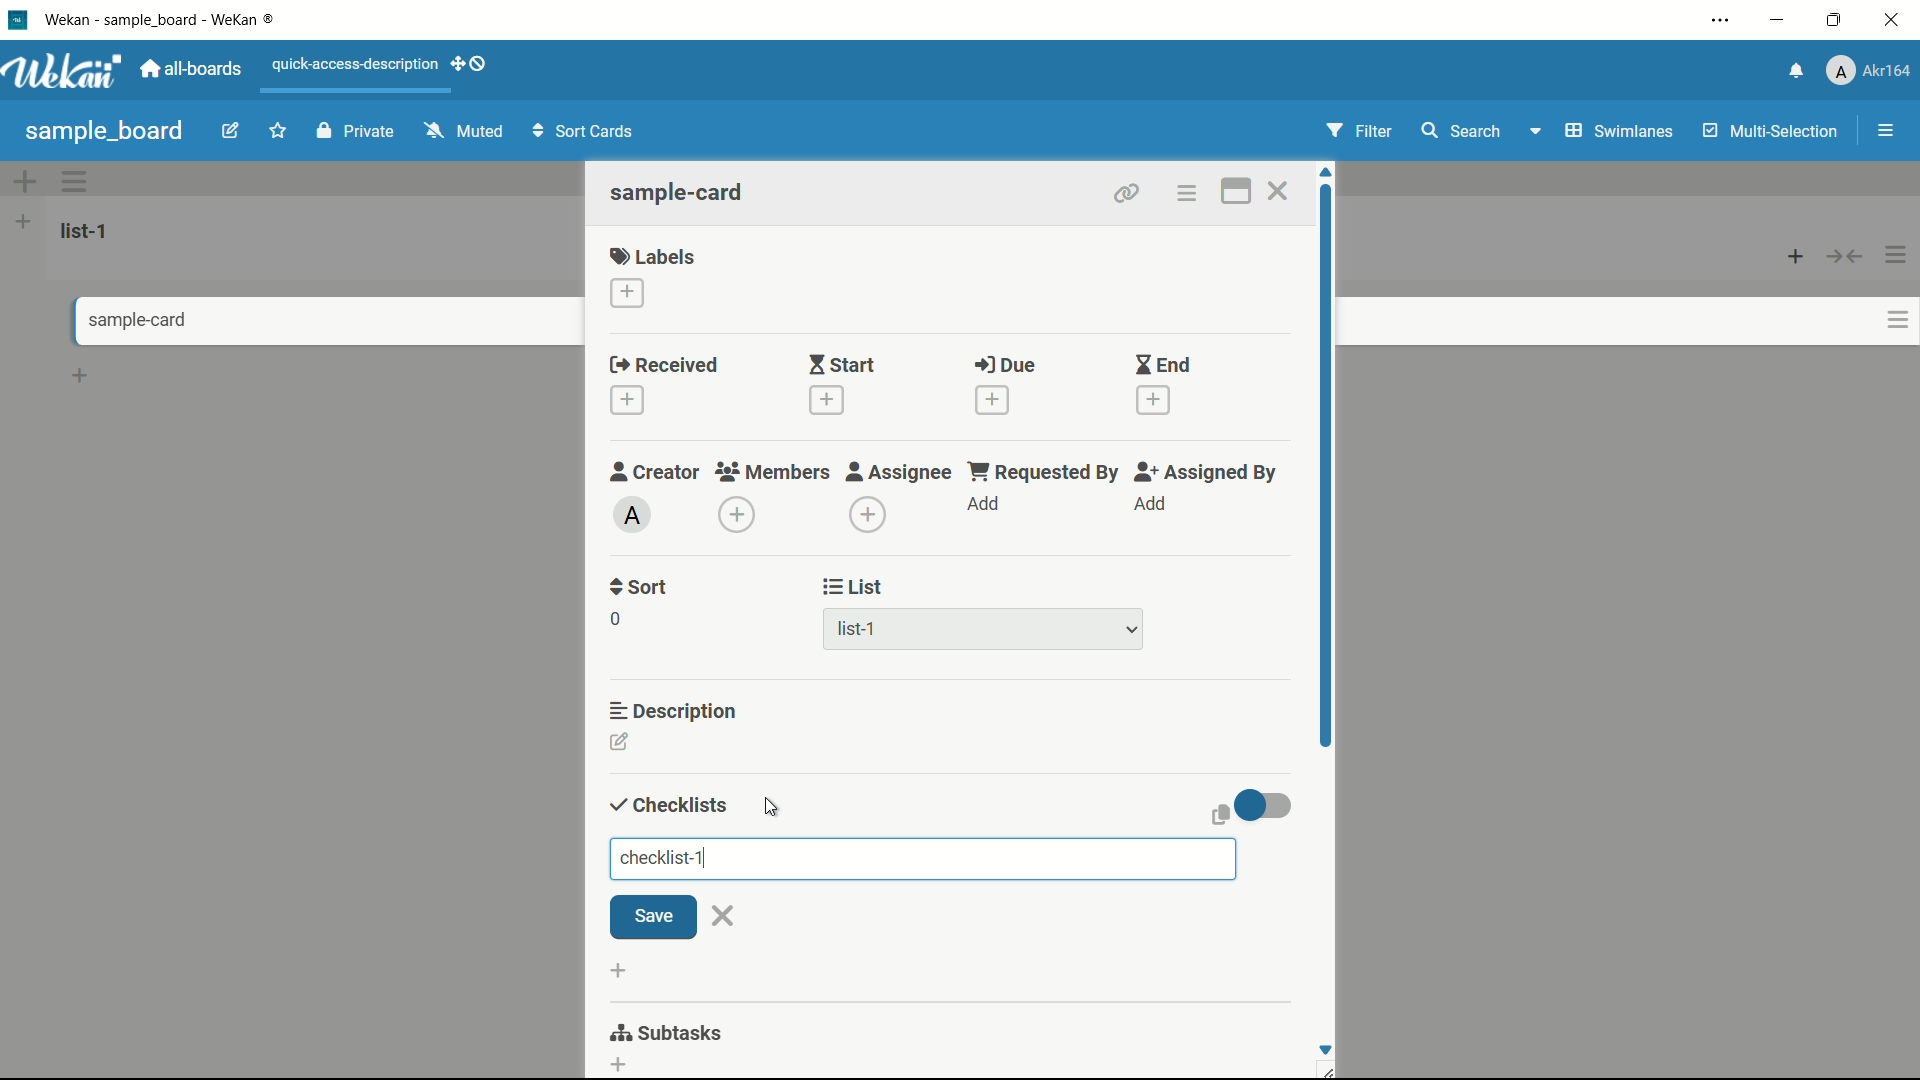 The width and height of the screenshot is (1920, 1080). Describe the element at coordinates (655, 471) in the screenshot. I see `creator` at that location.